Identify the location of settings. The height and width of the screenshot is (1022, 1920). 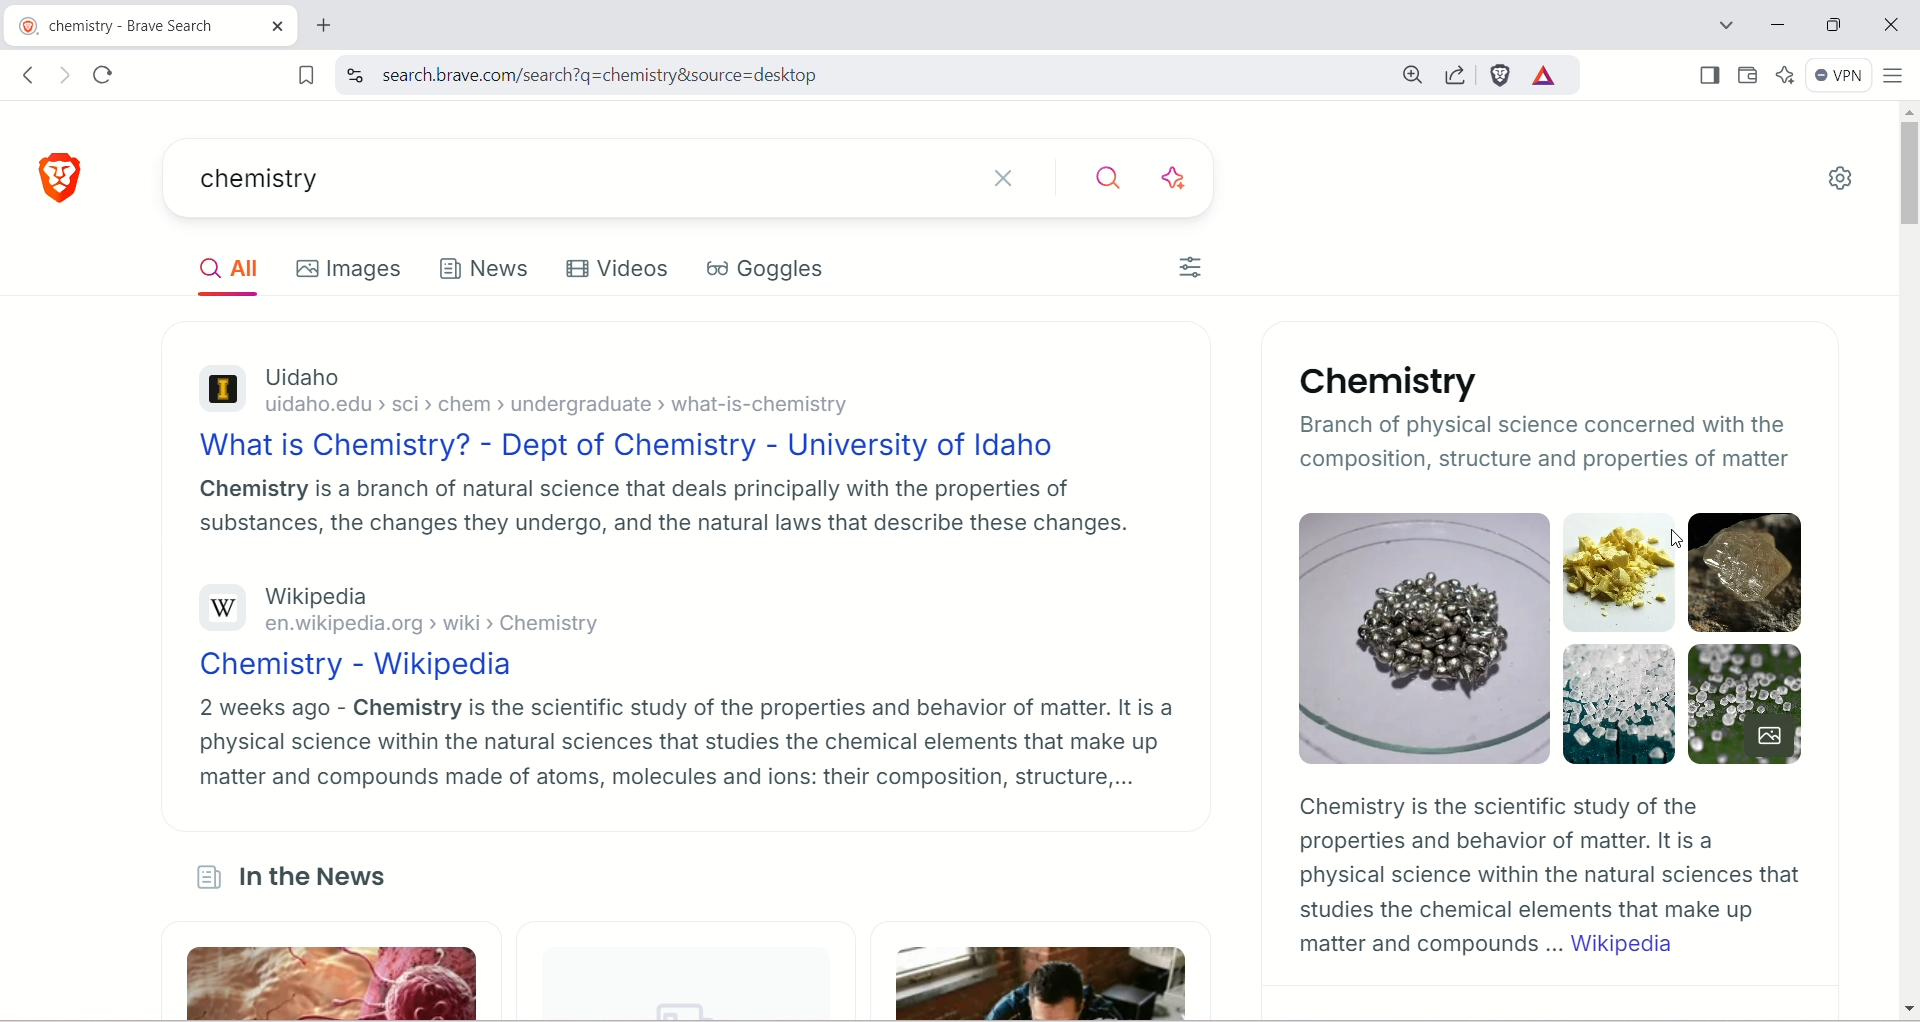
(1843, 174).